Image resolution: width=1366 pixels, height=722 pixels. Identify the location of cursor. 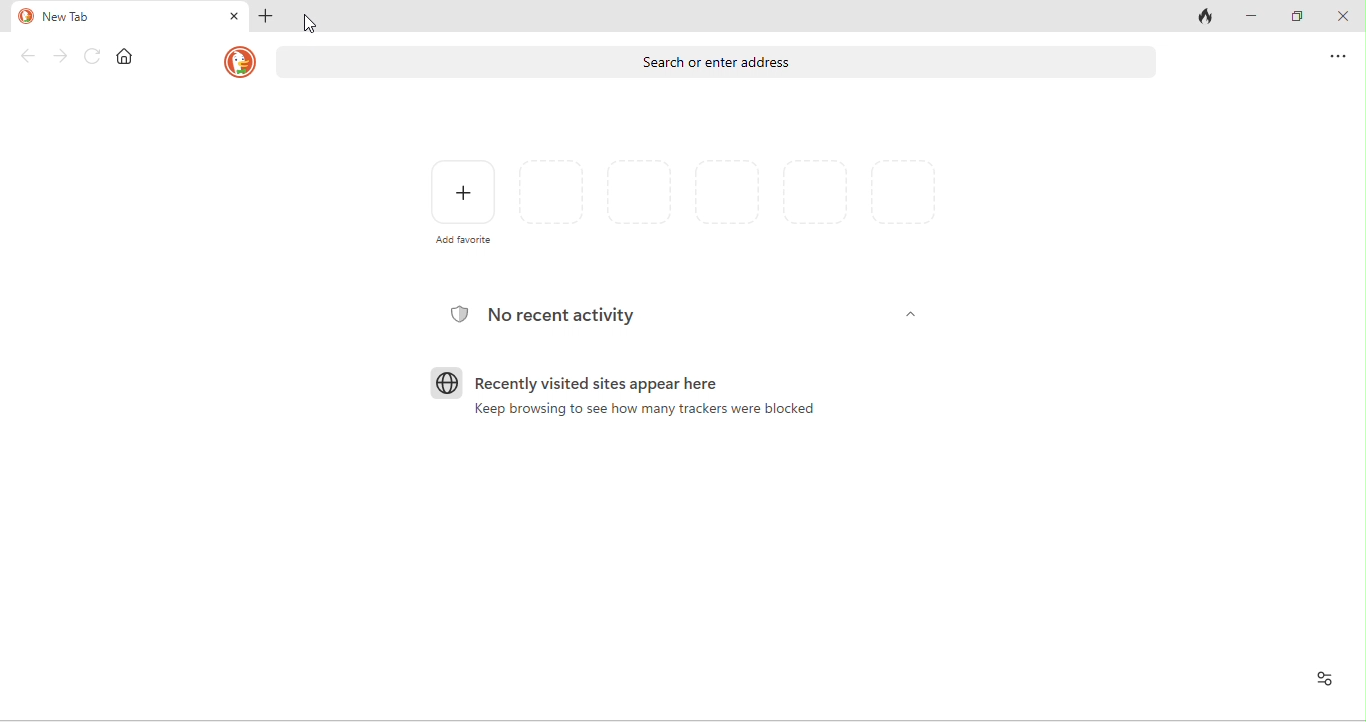
(312, 23).